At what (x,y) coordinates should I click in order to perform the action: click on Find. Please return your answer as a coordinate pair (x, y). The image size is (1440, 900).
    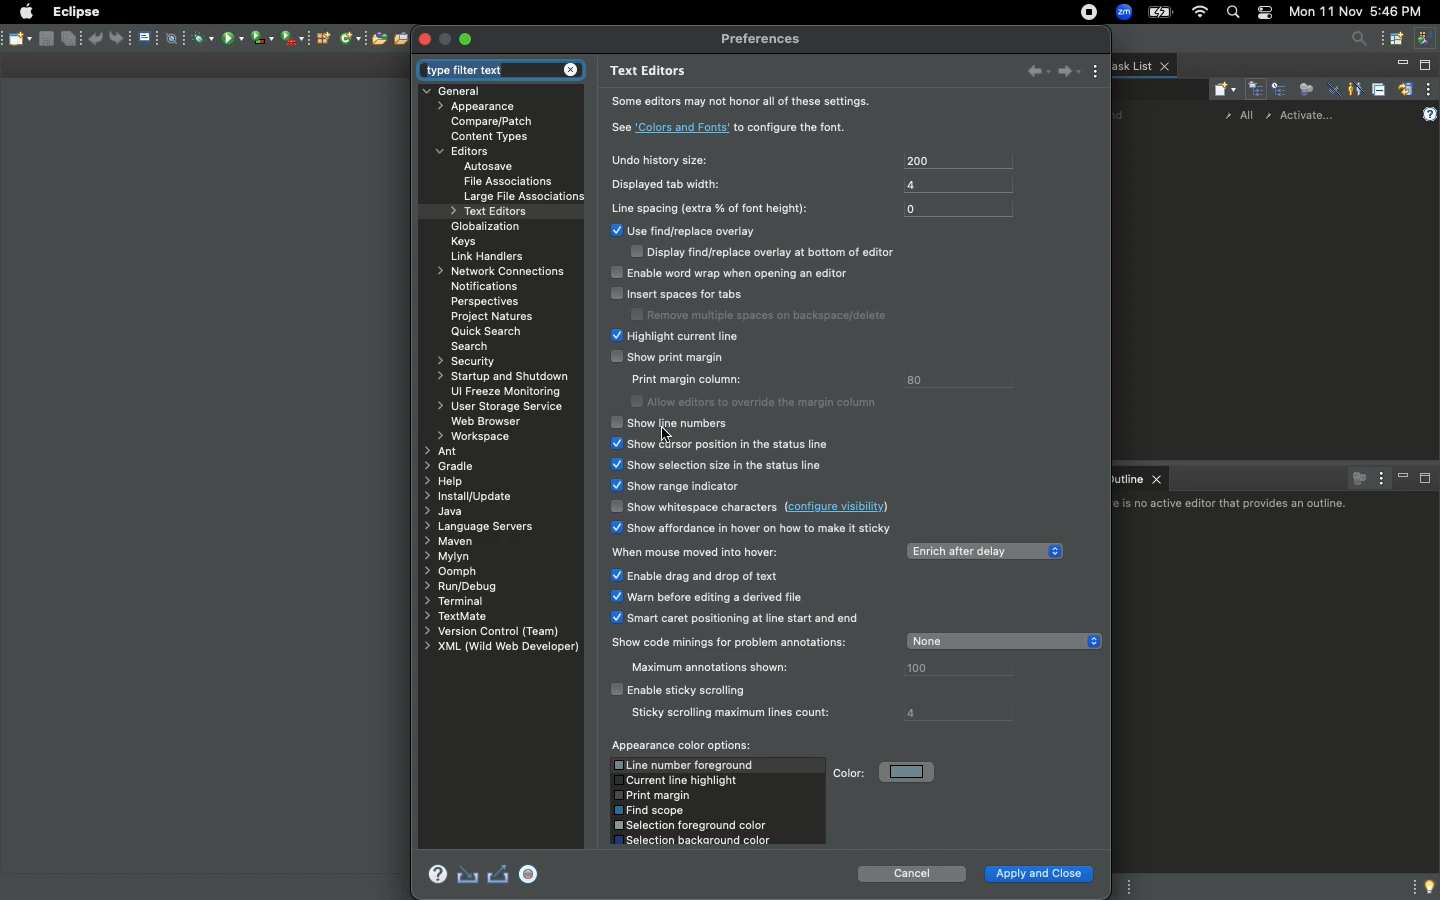
    Looking at the image, I should click on (1120, 115).